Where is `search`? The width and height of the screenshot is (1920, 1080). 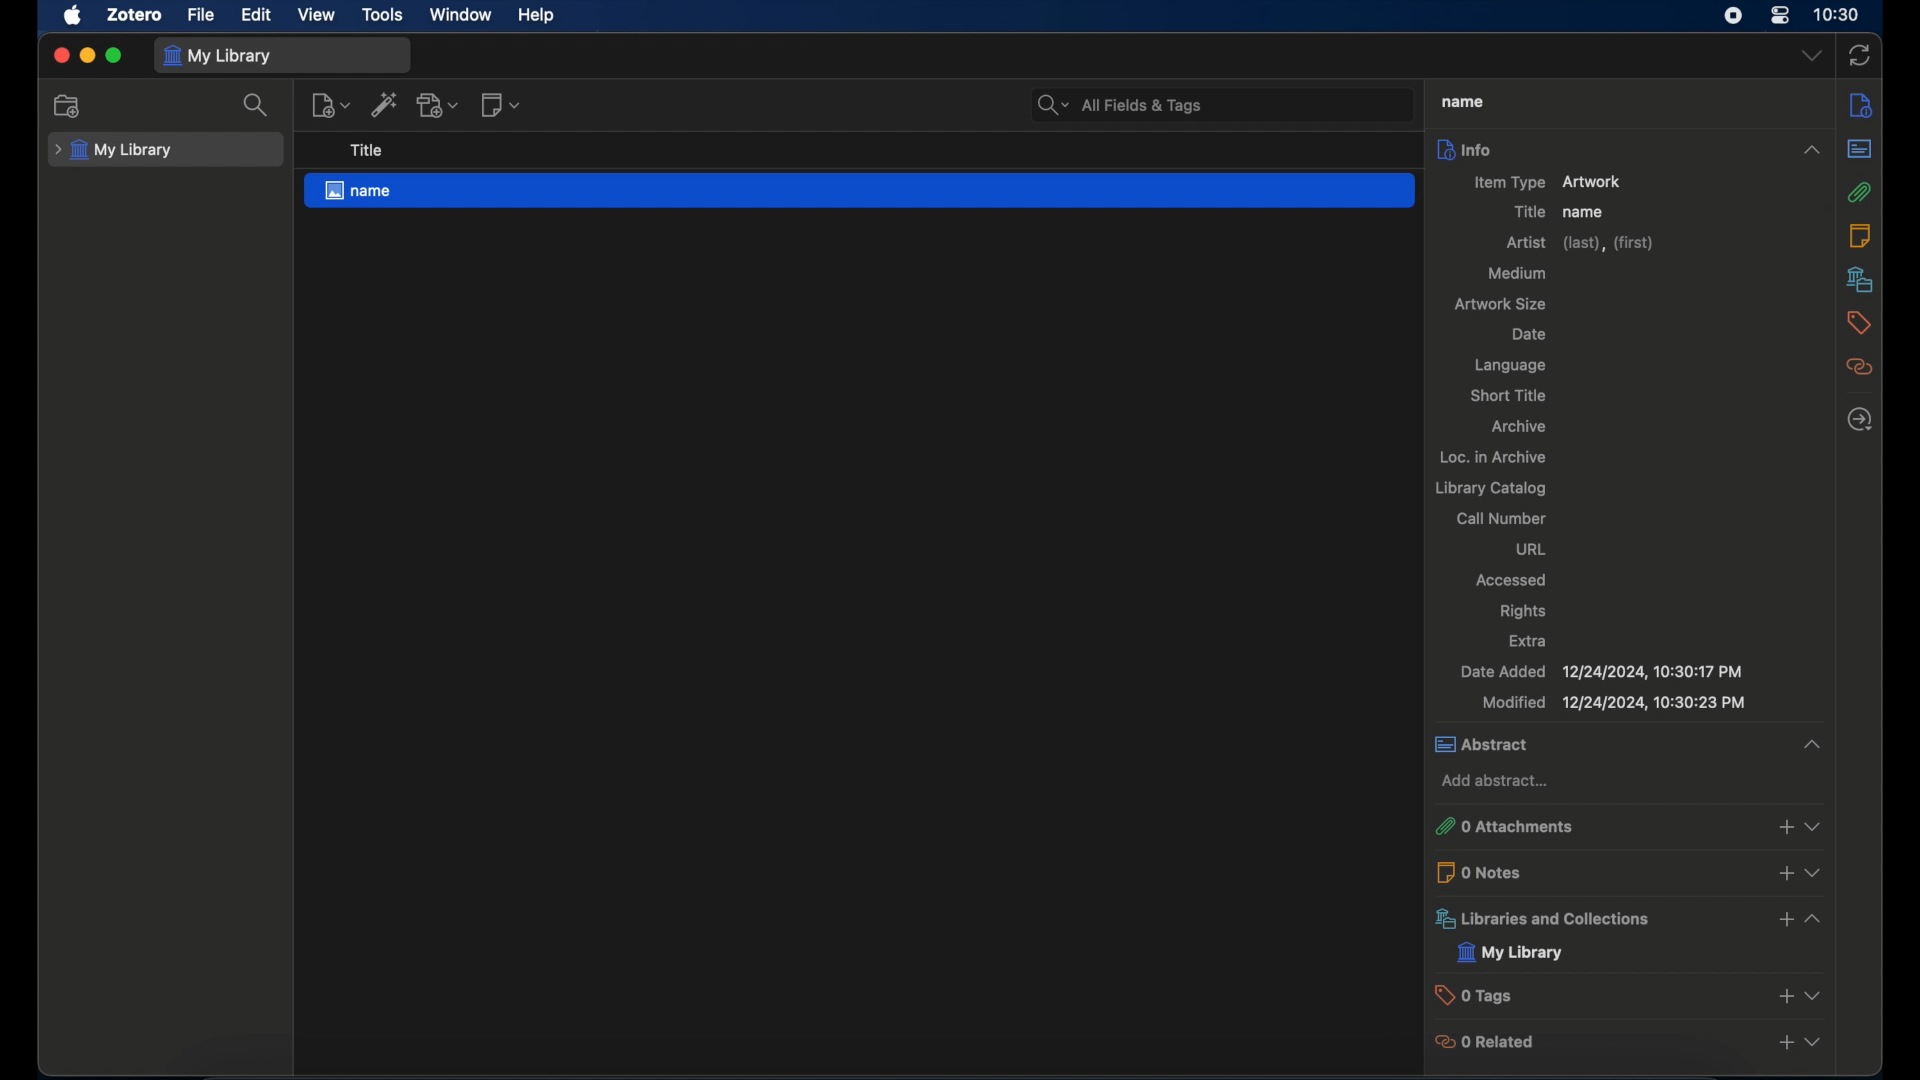 search is located at coordinates (256, 105).